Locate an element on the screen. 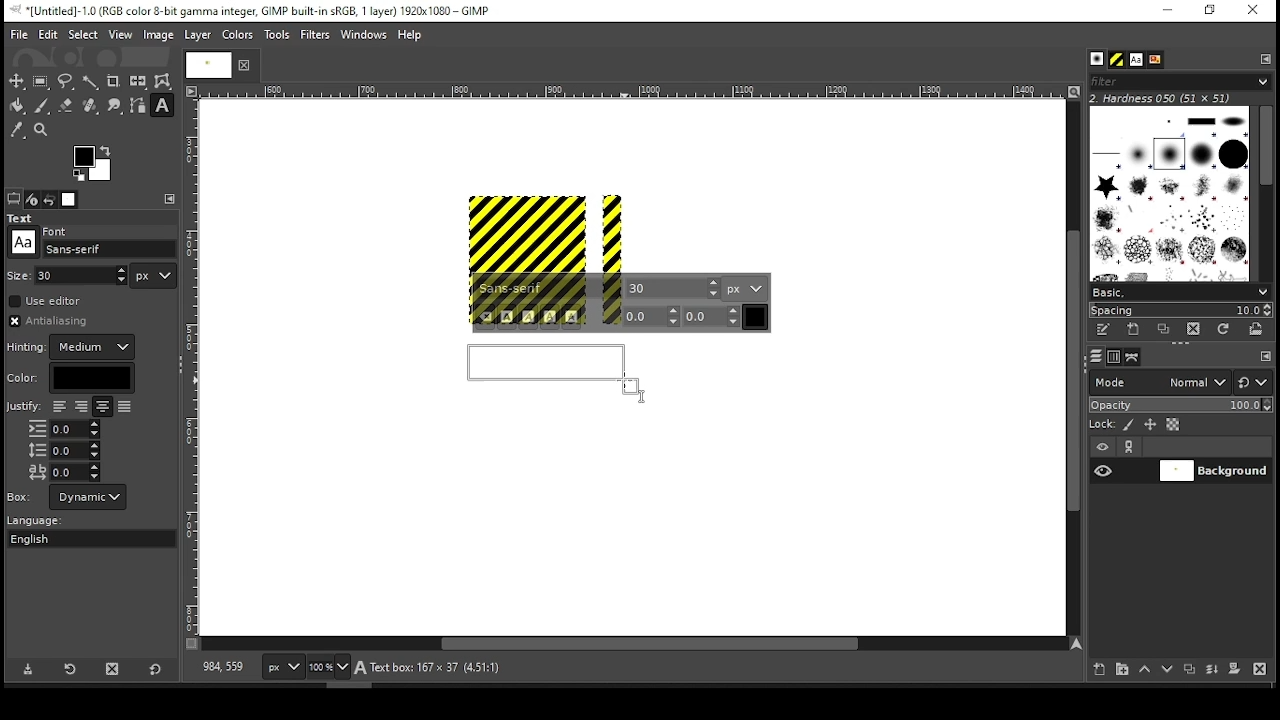 The image size is (1280, 720). units is located at coordinates (745, 288).